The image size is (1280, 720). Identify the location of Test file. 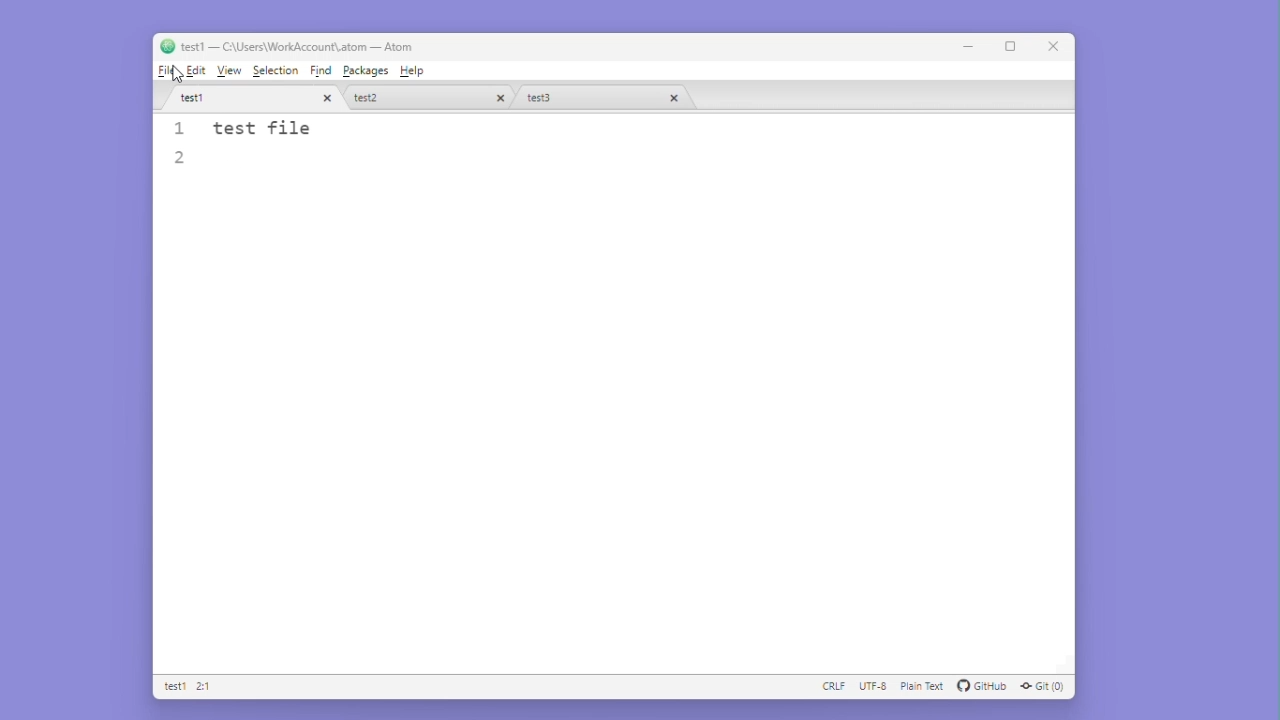
(281, 146).